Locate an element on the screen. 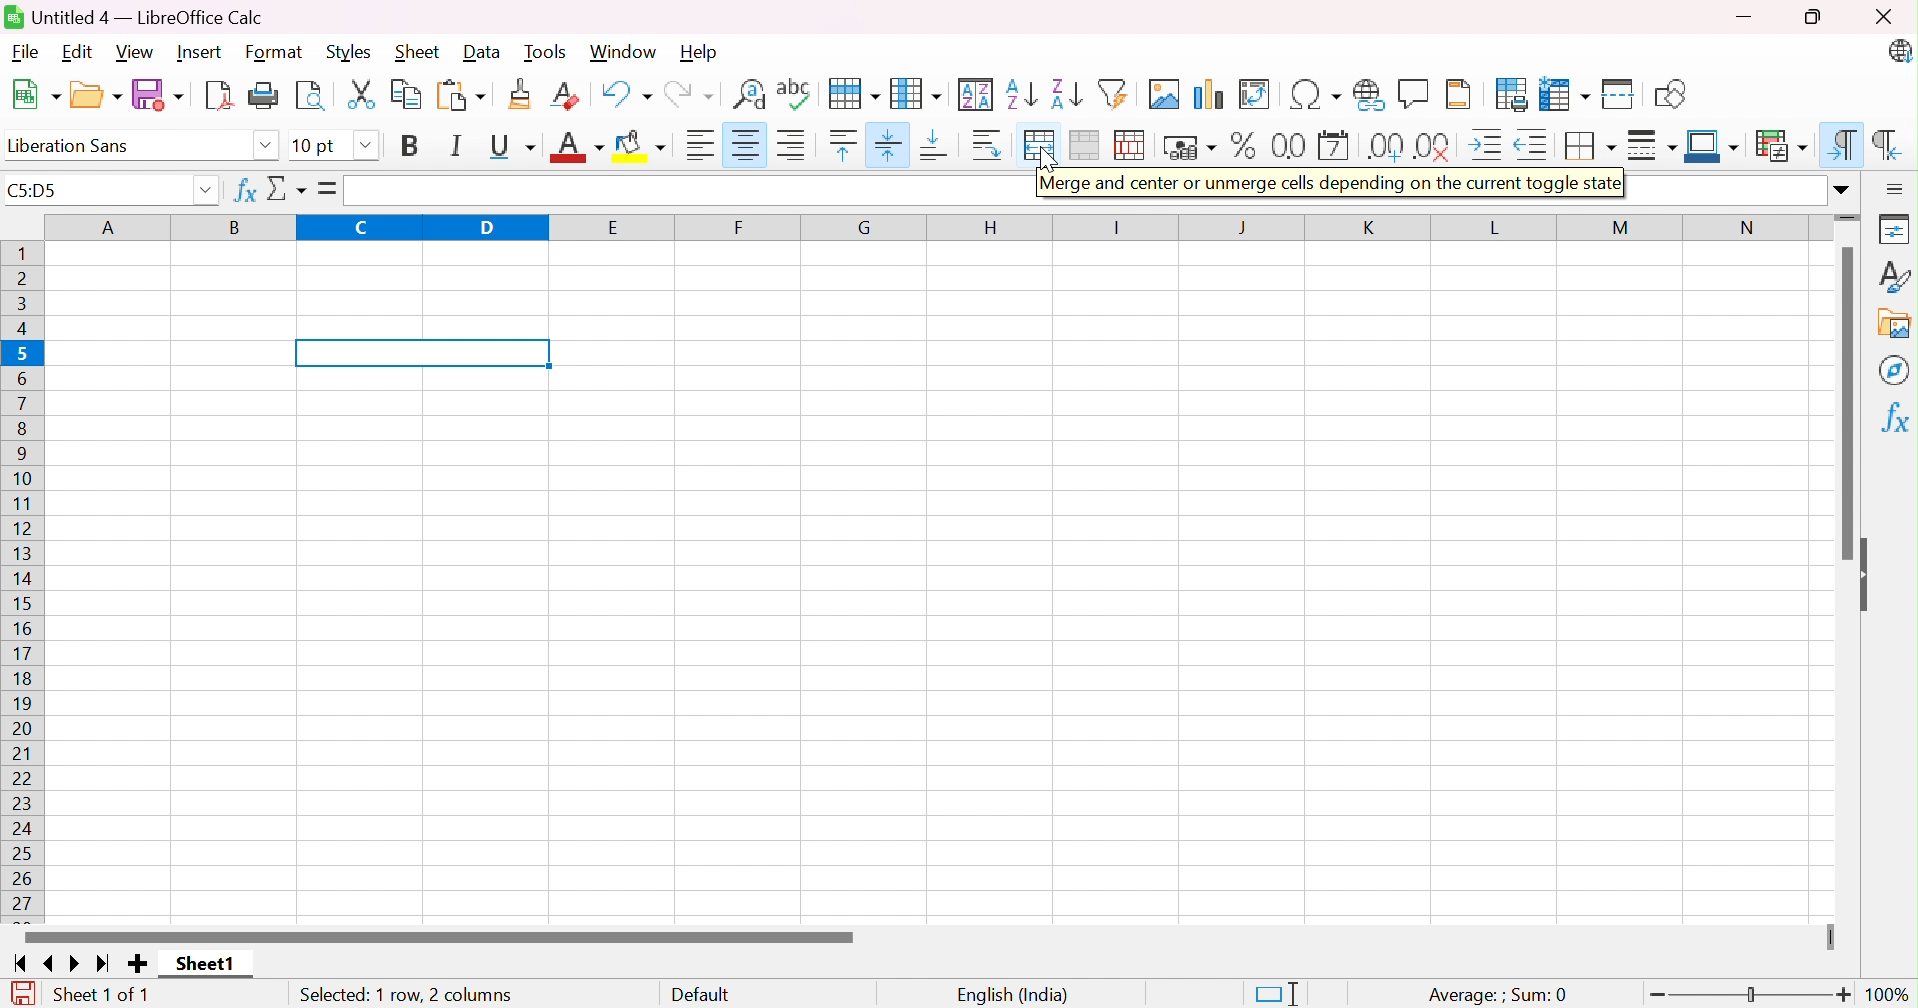 The image size is (1918, 1008). The document has been modified. Click to save the document. is located at coordinates (22, 991).